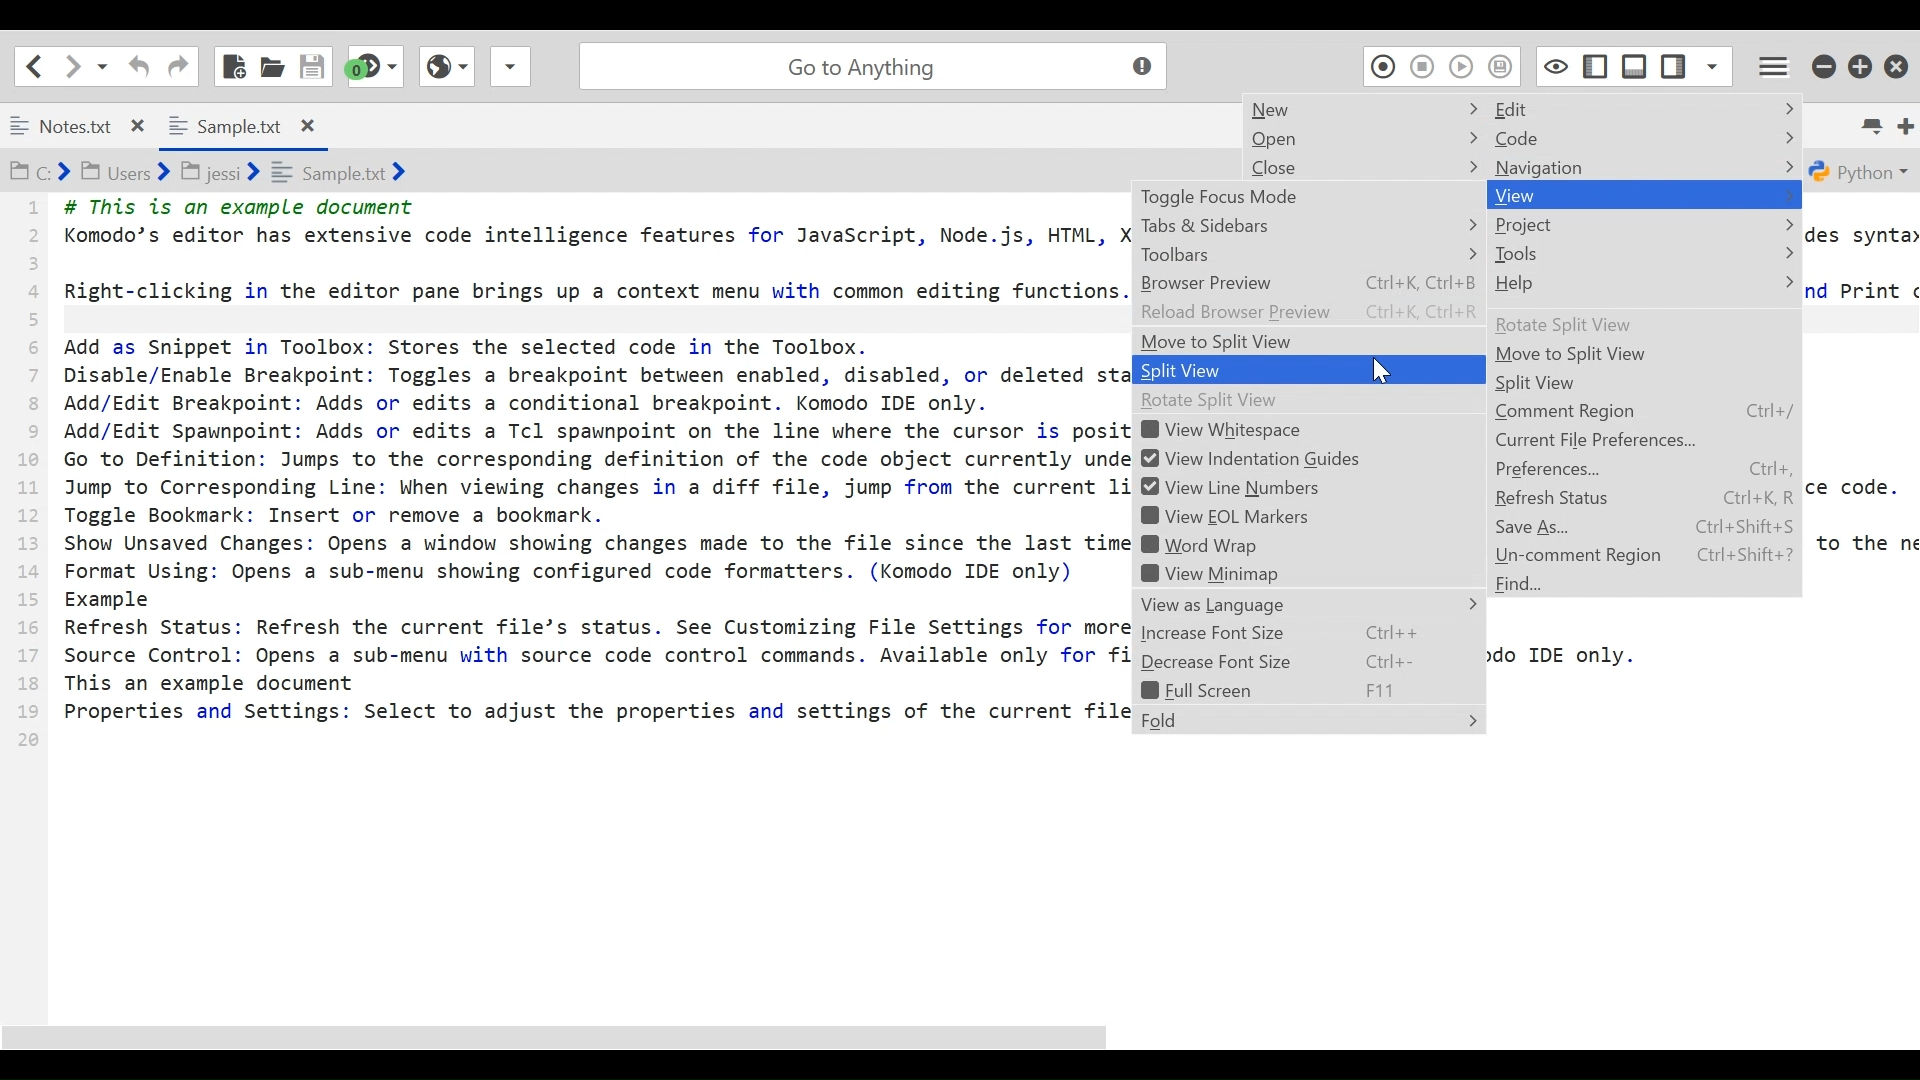 The height and width of the screenshot is (1080, 1920). Describe the element at coordinates (1502, 66) in the screenshot. I see `Save Macro to Toolbox as Superscript` at that location.